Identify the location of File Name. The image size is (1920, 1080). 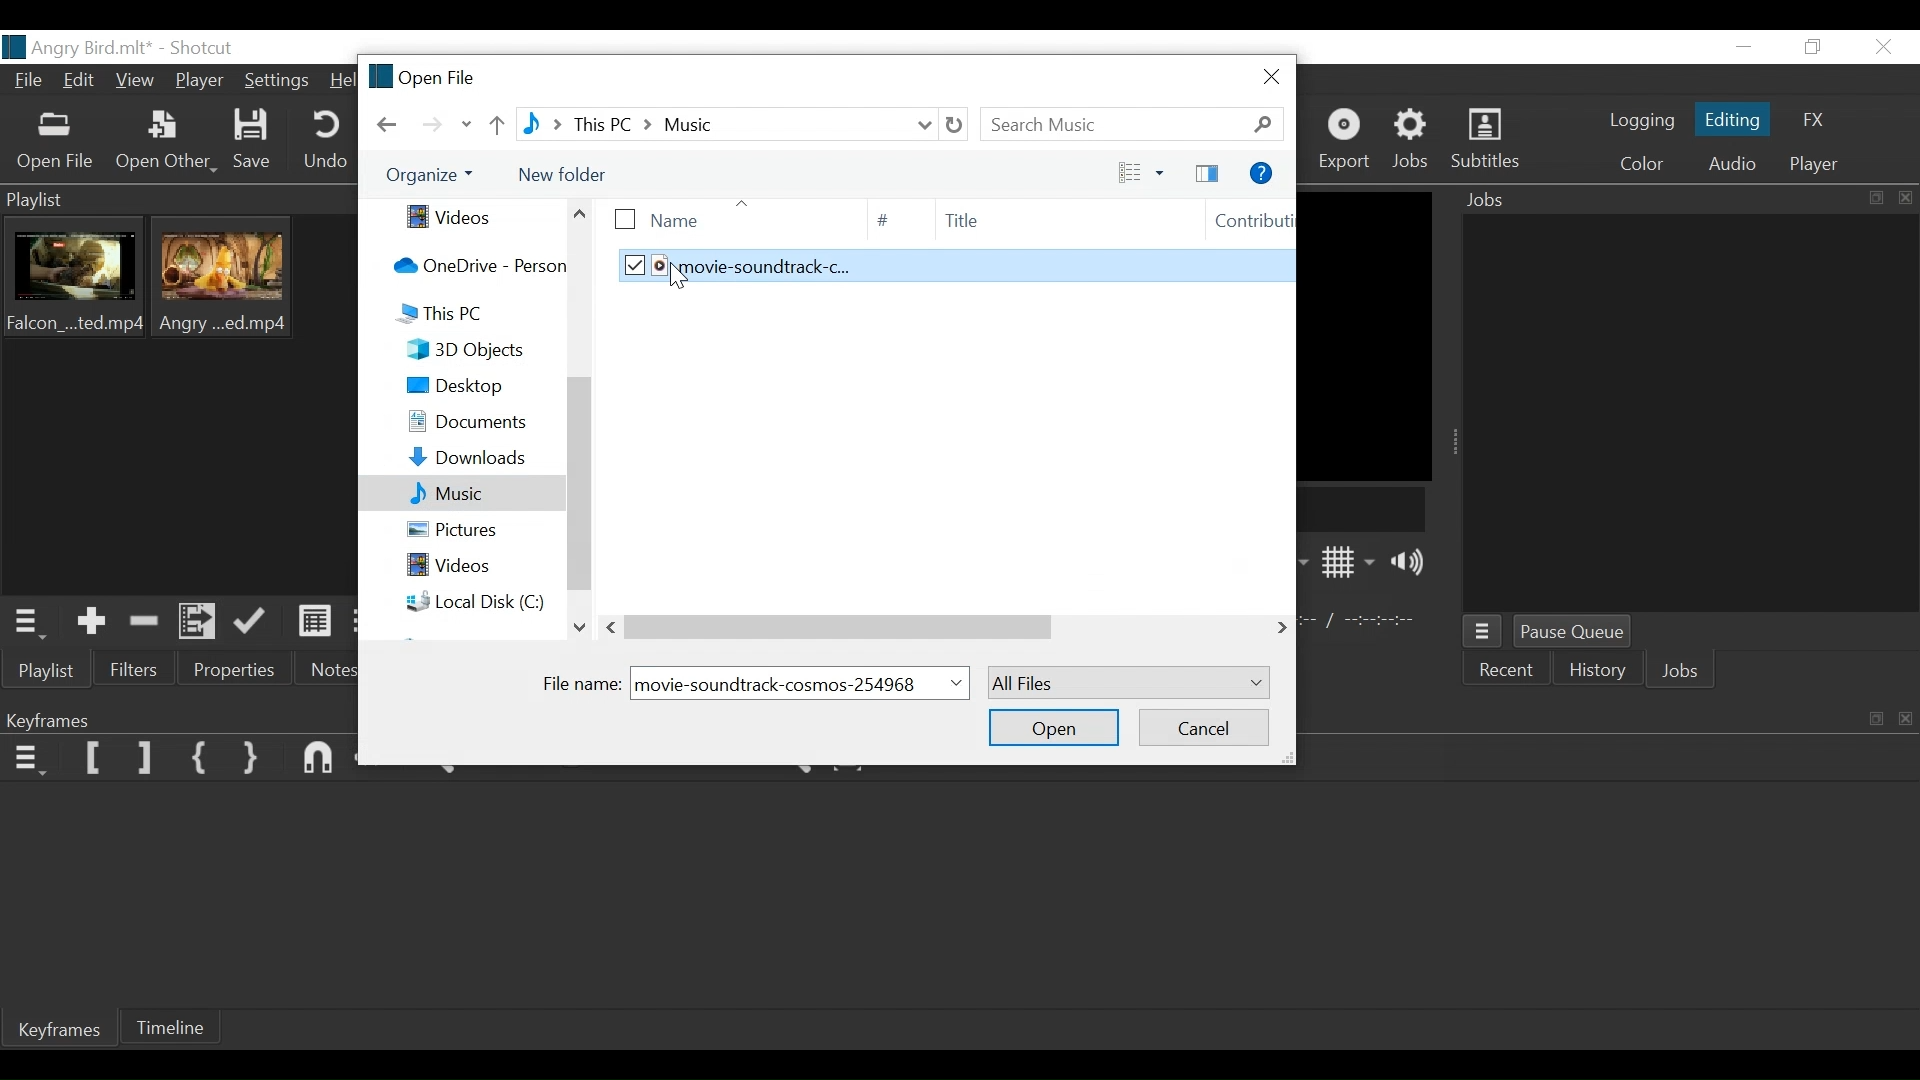
(584, 682).